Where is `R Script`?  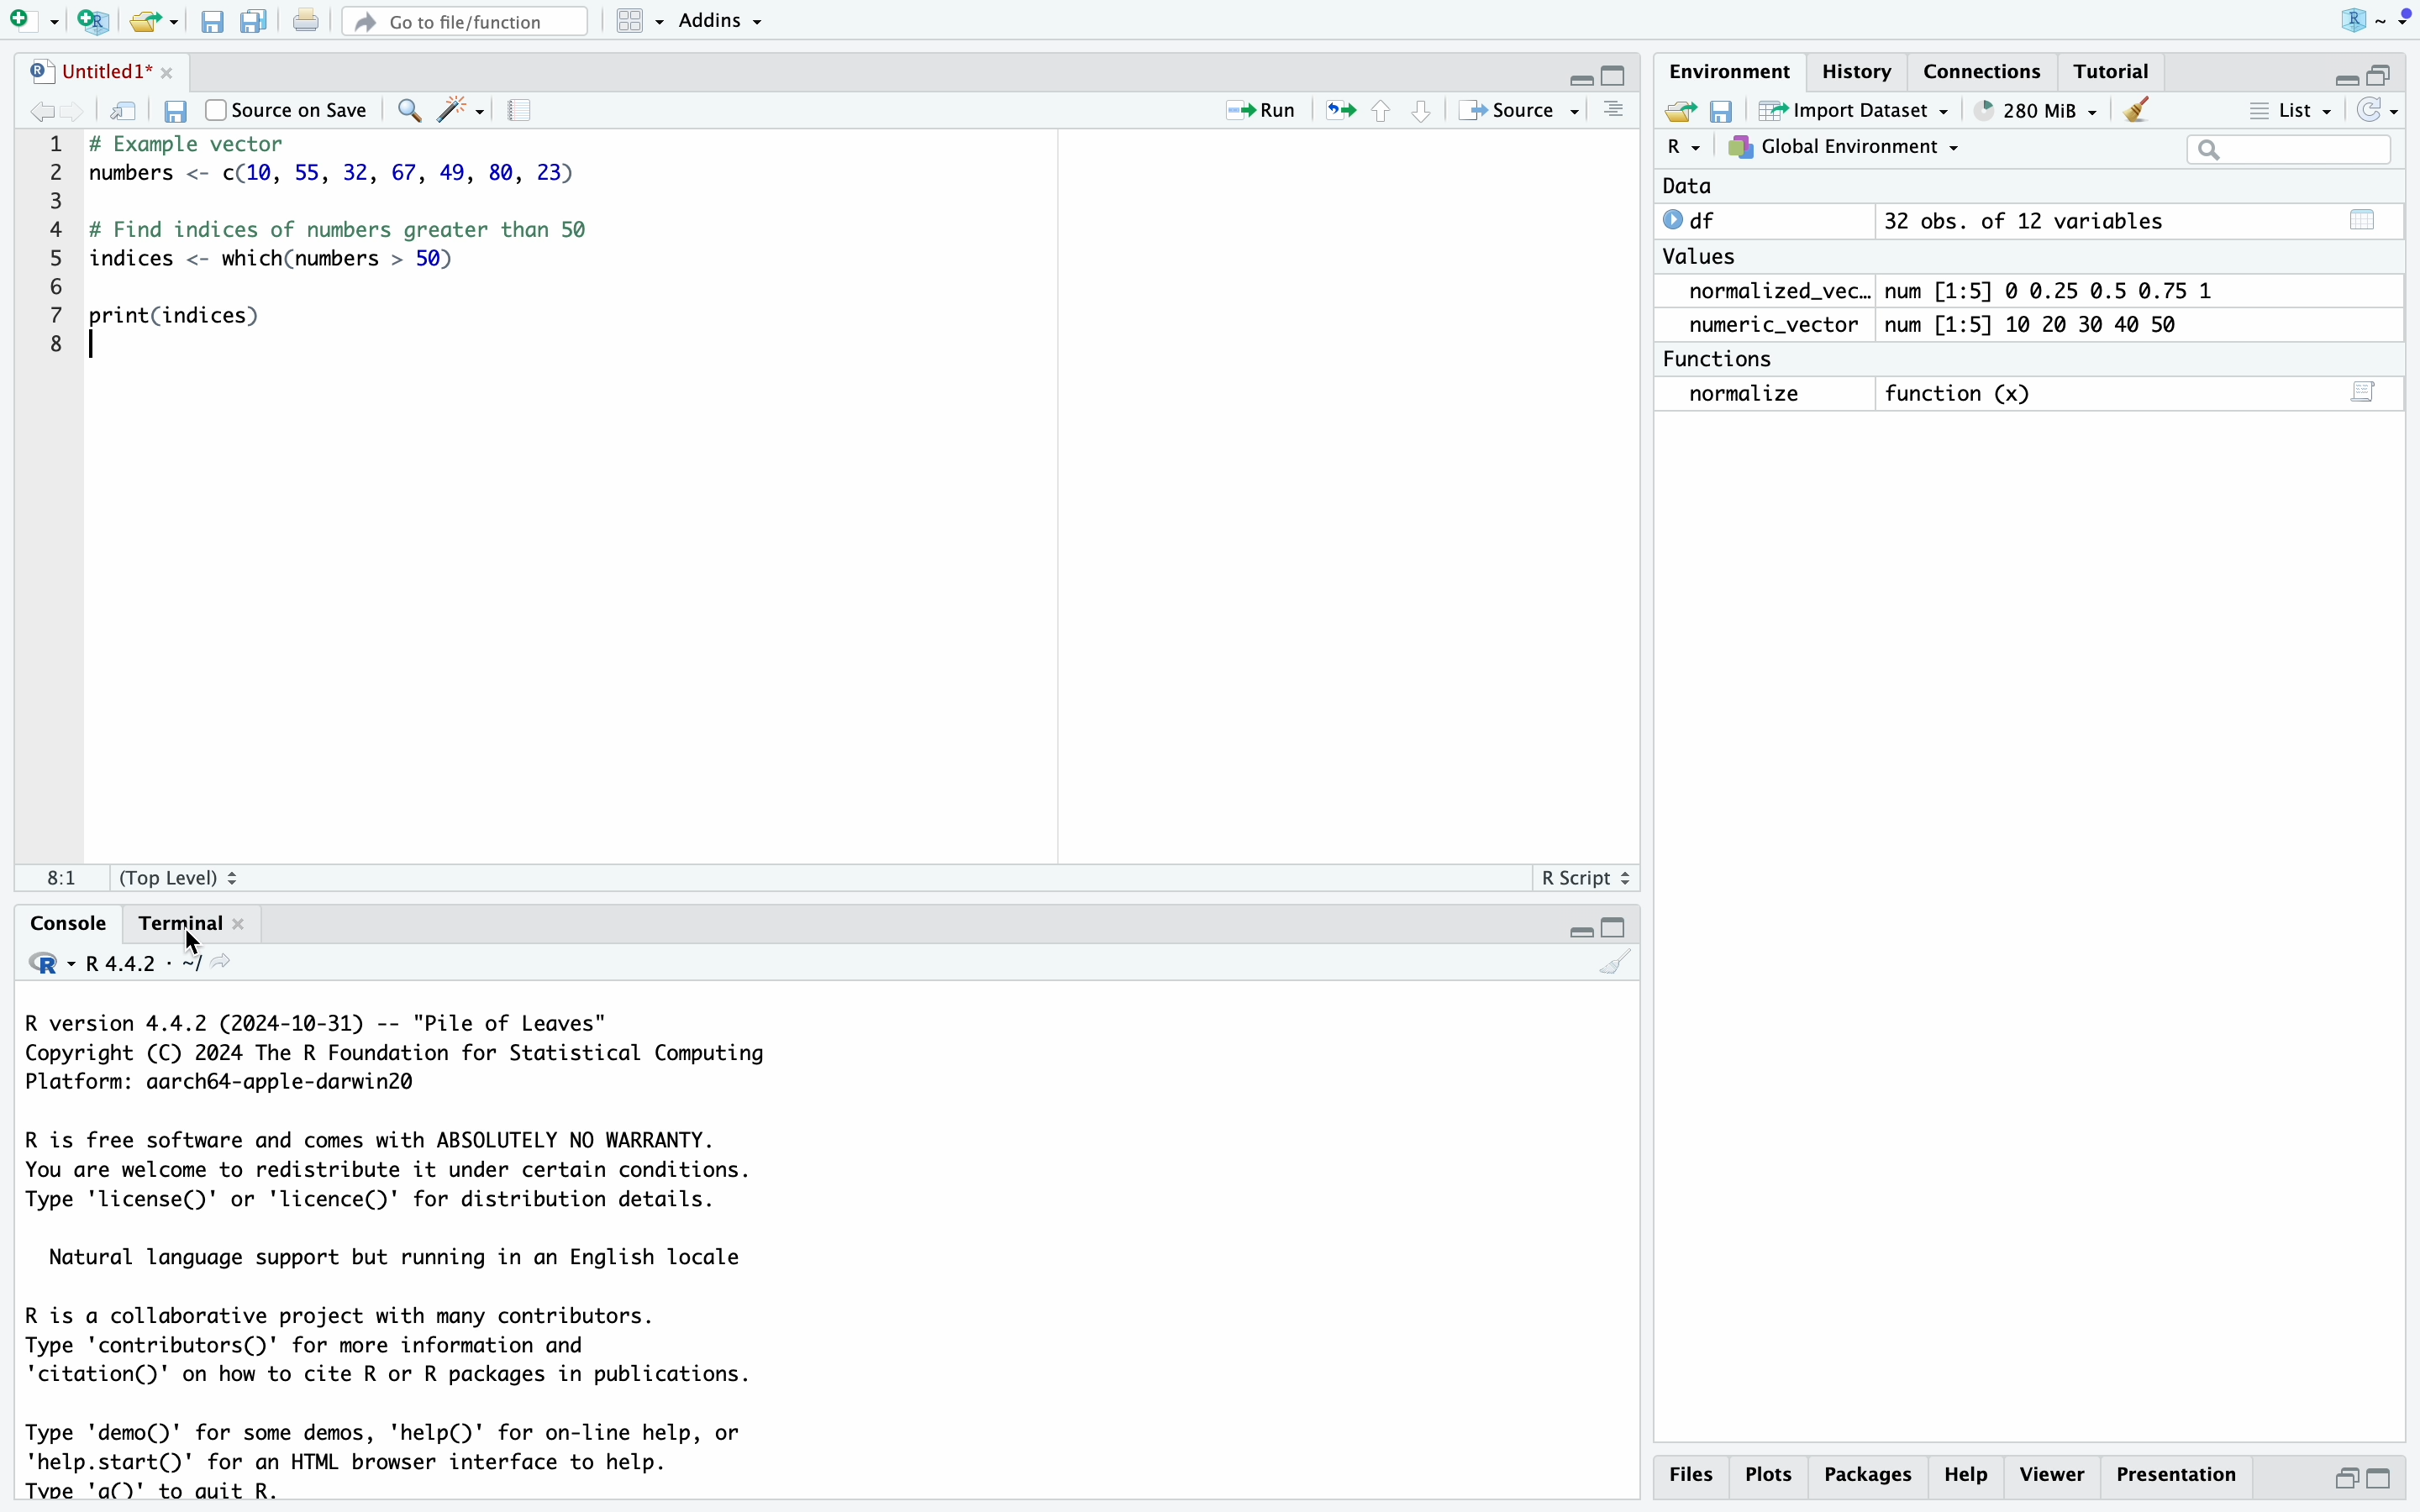 R Script is located at coordinates (1579, 878).